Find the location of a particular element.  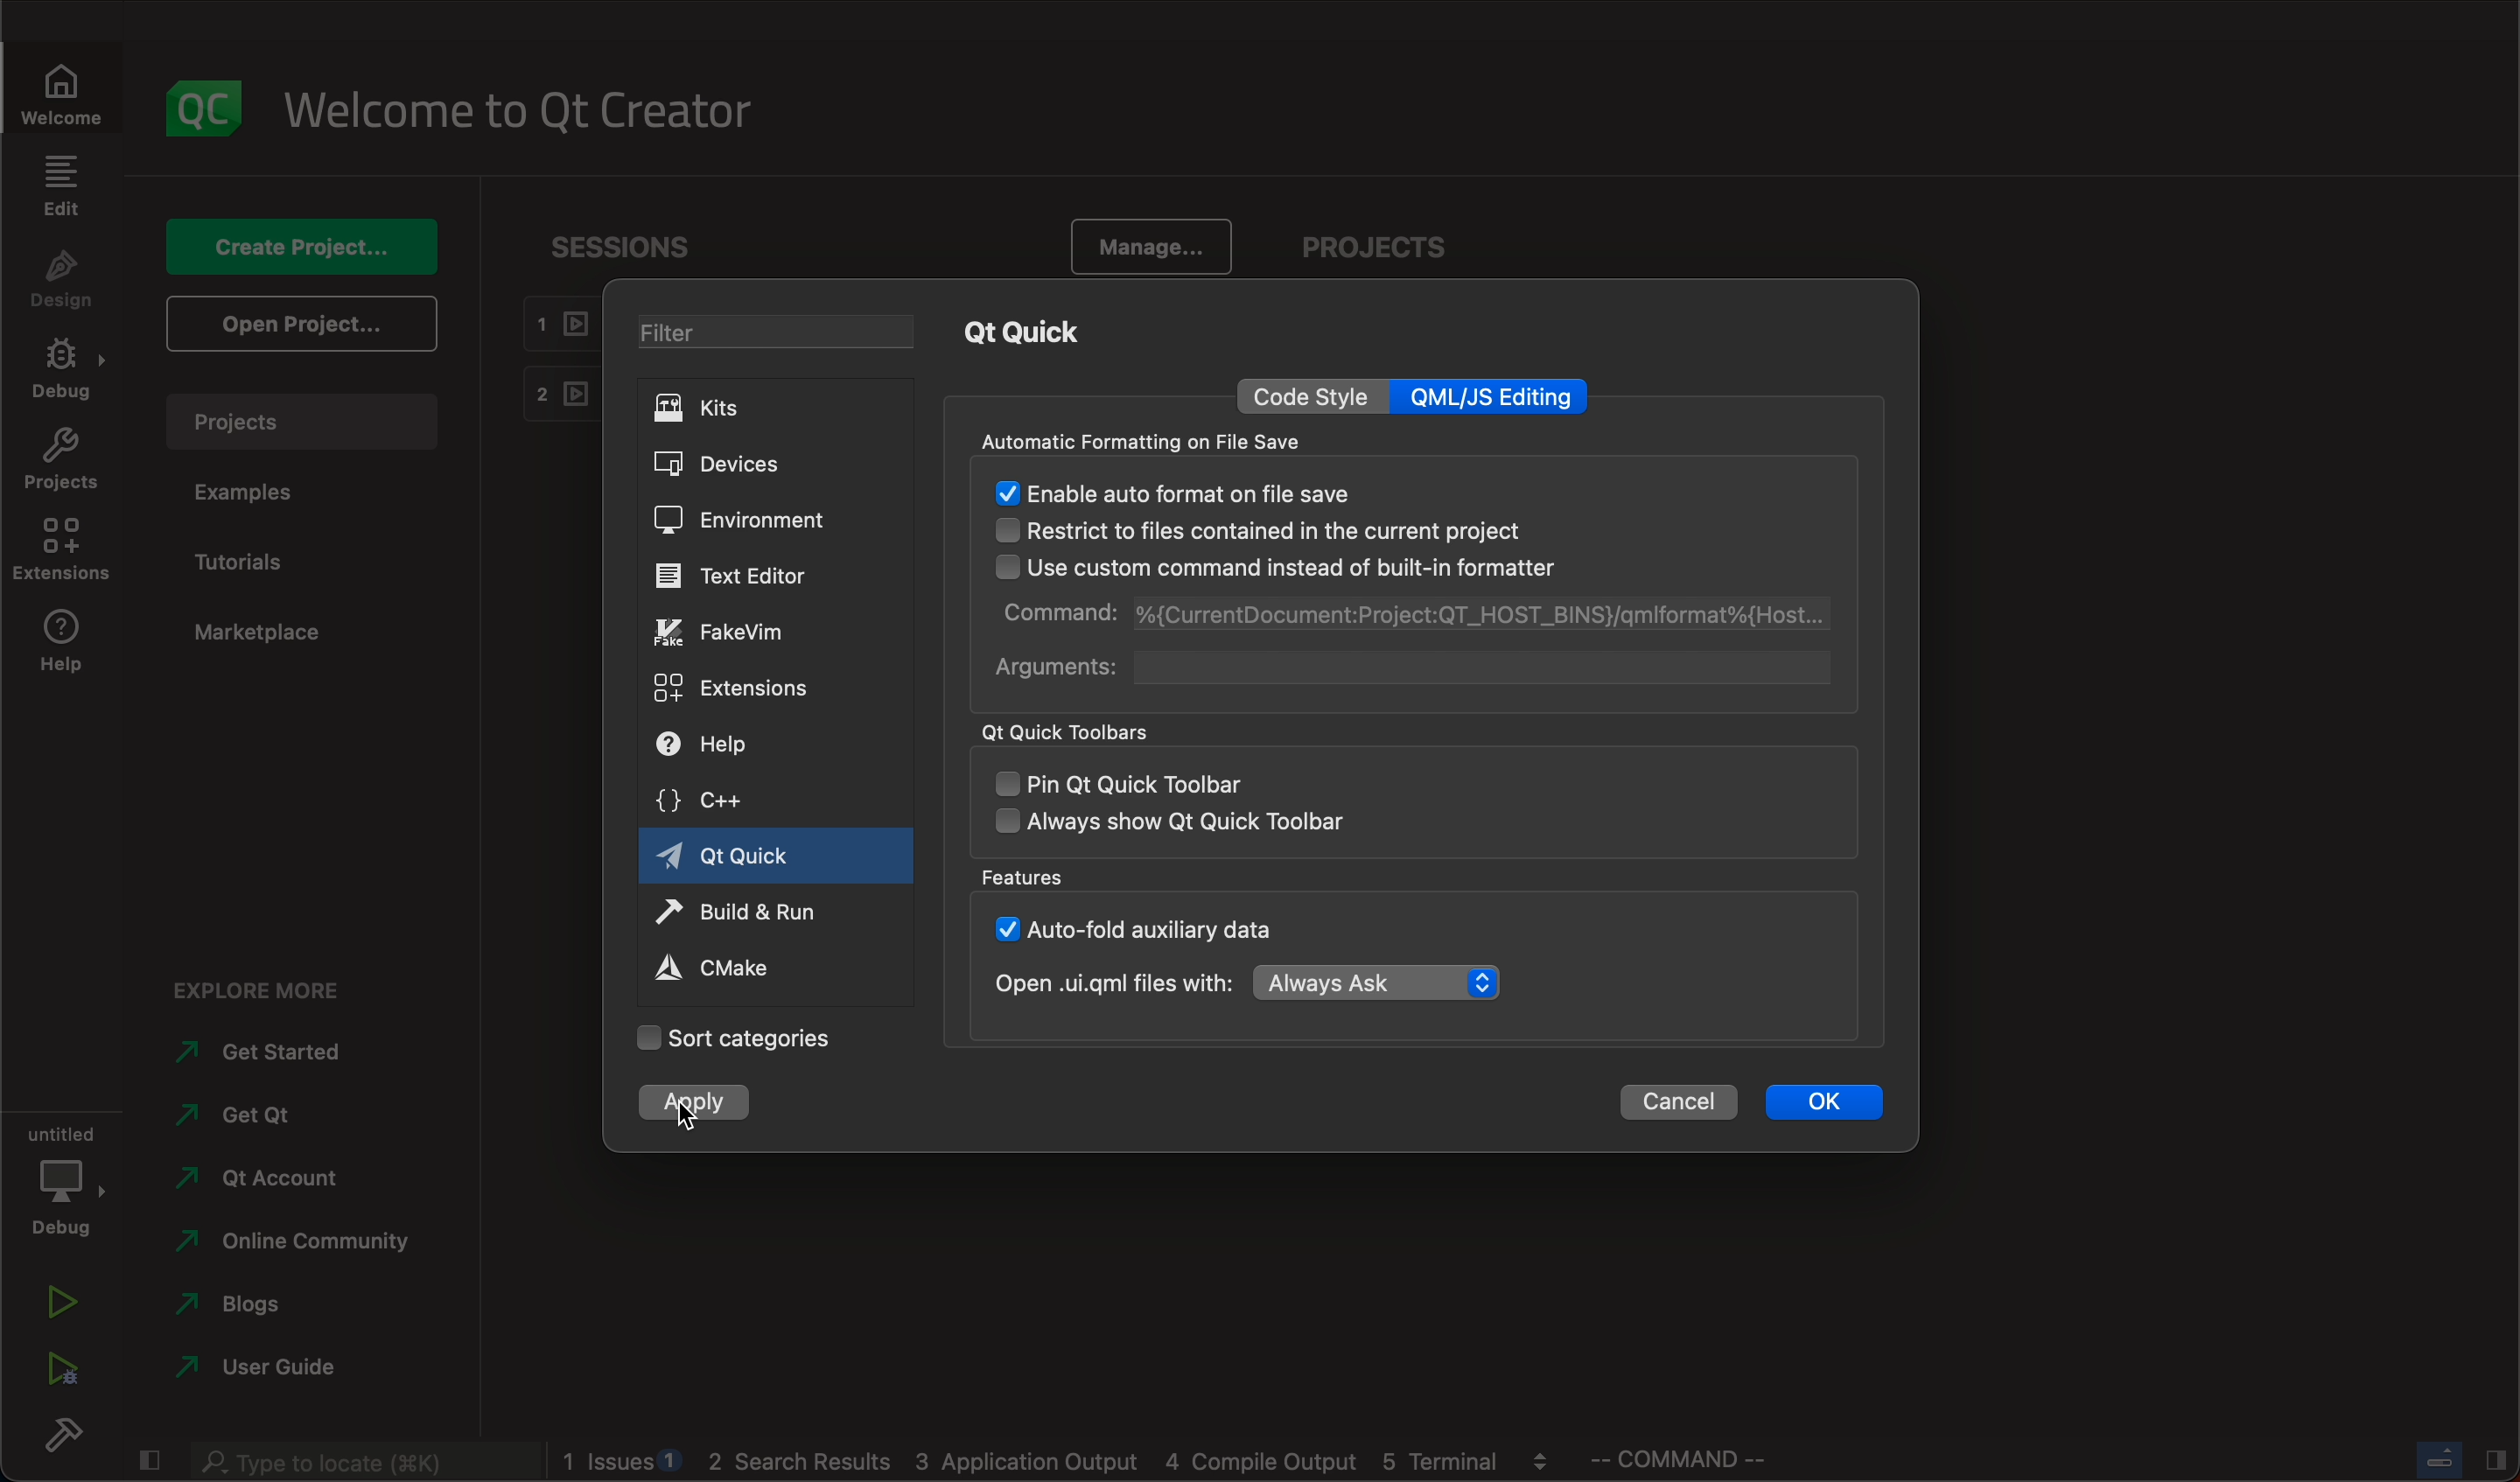

command is located at coordinates (1416, 612).